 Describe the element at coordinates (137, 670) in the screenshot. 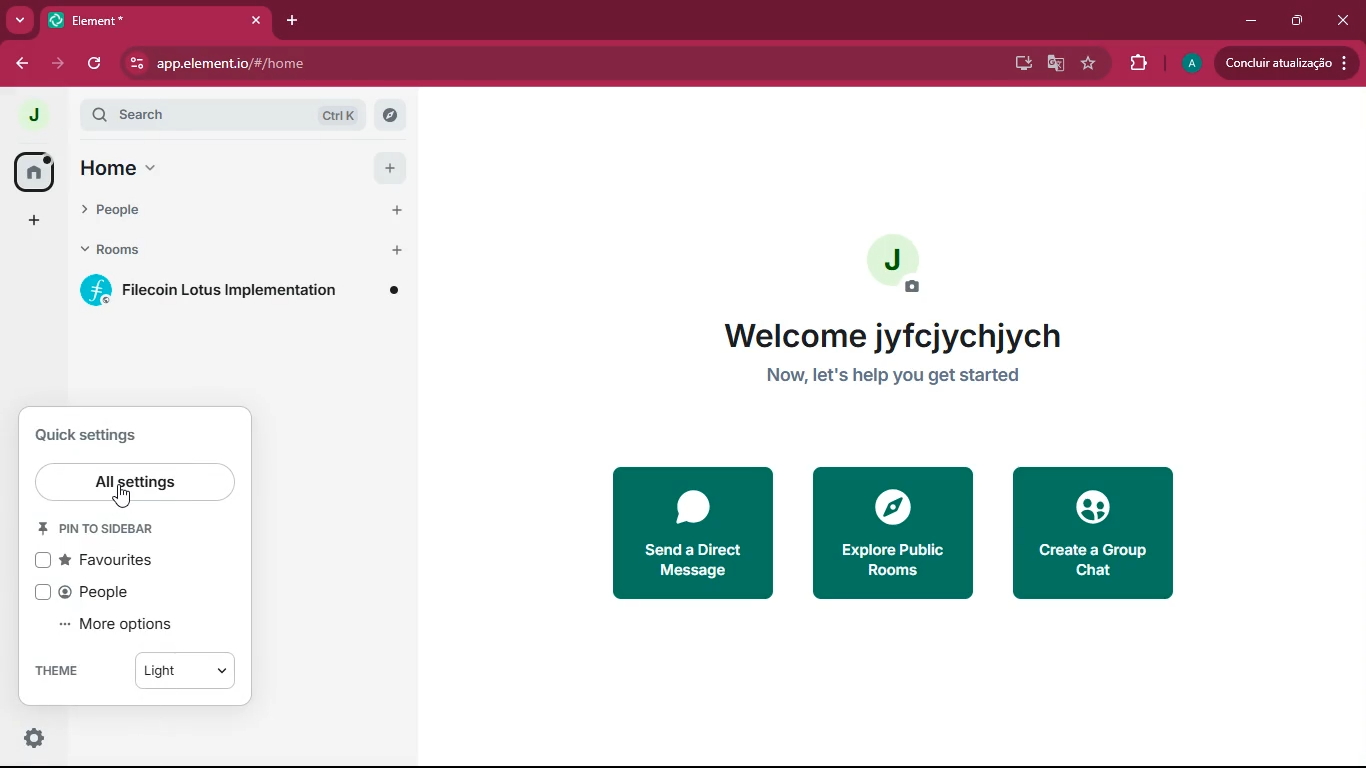

I see `theme` at that location.